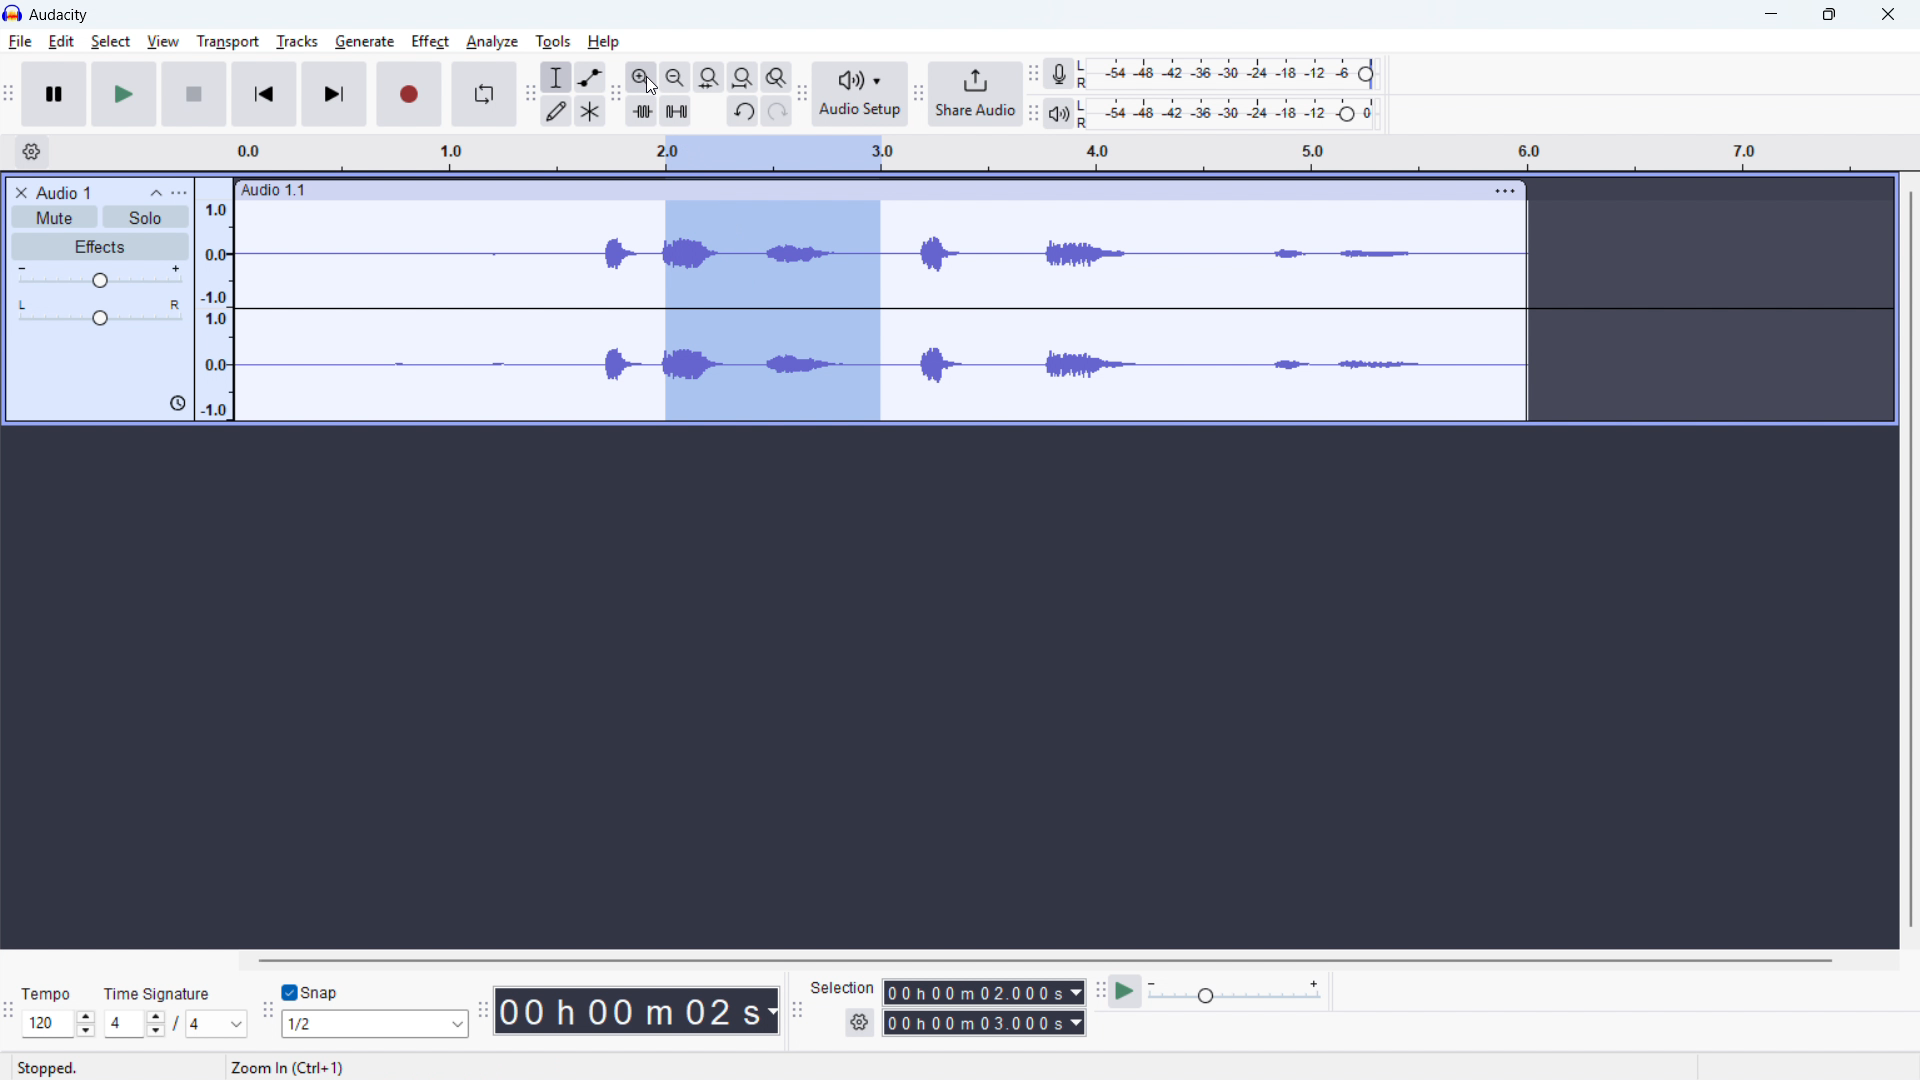  I want to click on Analyse, so click(493, 44).